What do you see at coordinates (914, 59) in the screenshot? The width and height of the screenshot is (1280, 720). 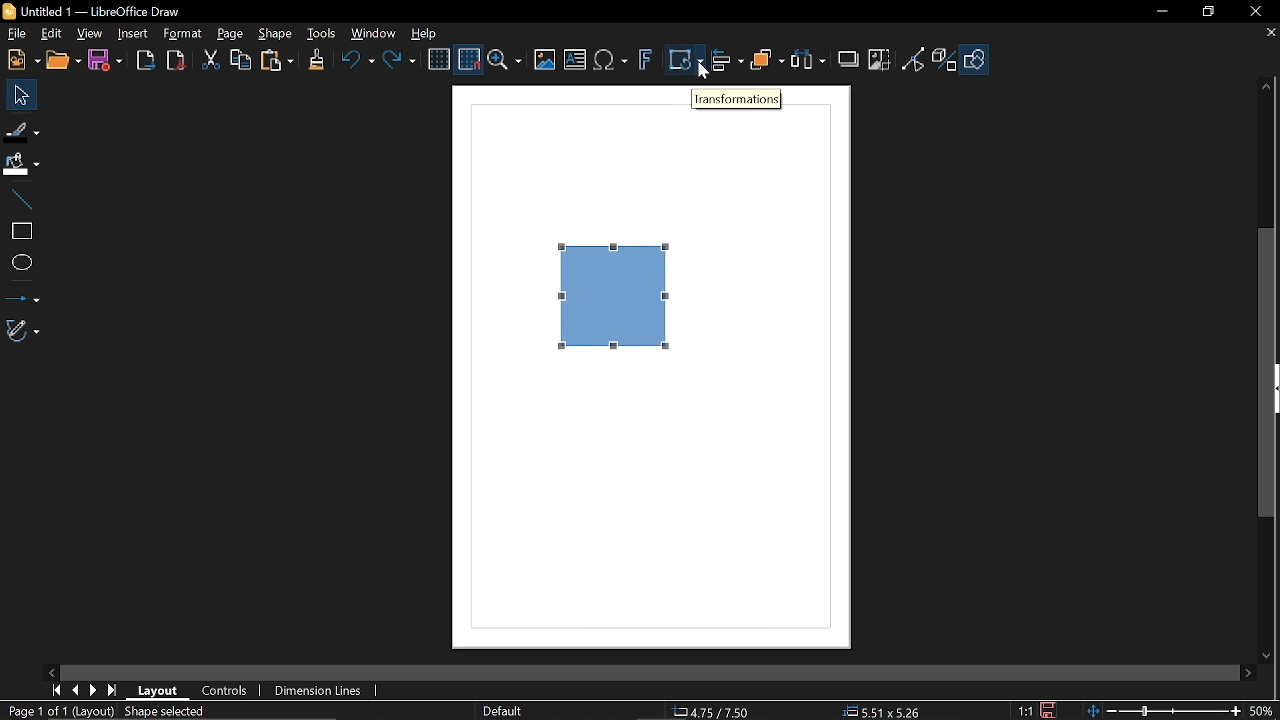 I see `Toggle ` at bounding box center [914, 59].